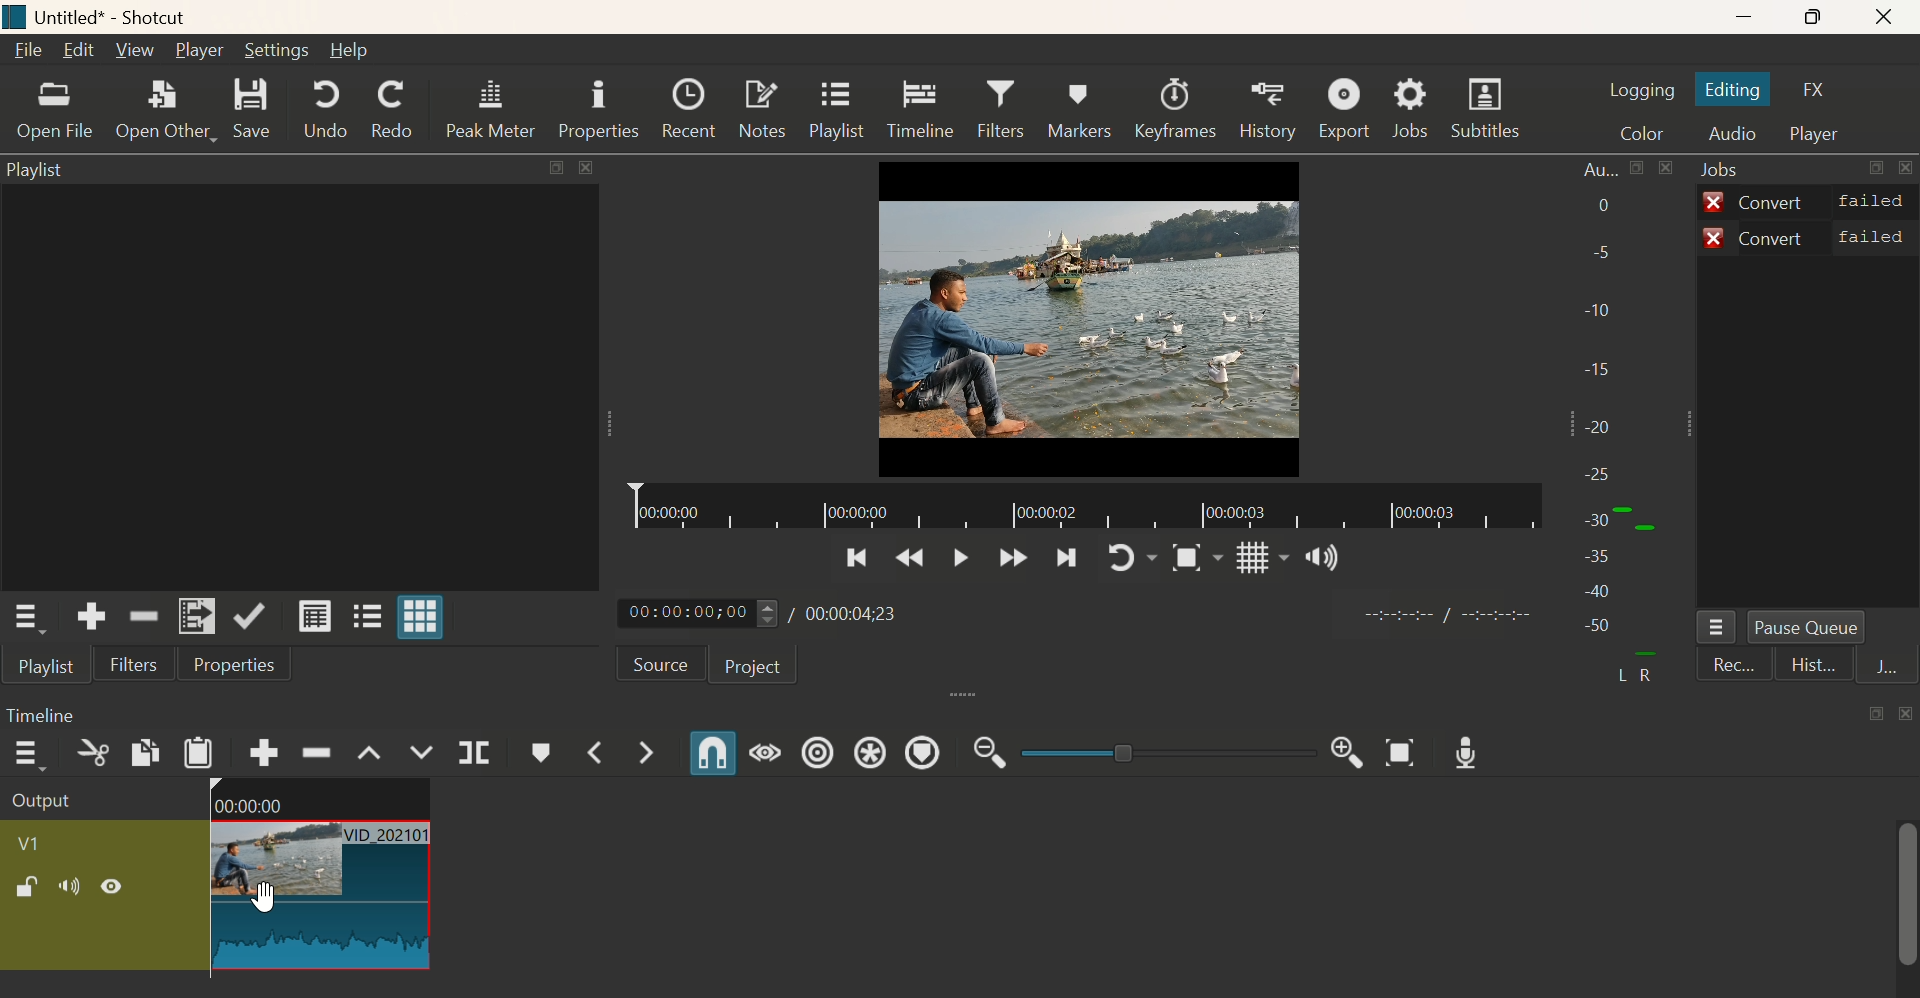  Describe the element at coordinates (1192, 561) in the screenshot. I see `Snap` at that location.